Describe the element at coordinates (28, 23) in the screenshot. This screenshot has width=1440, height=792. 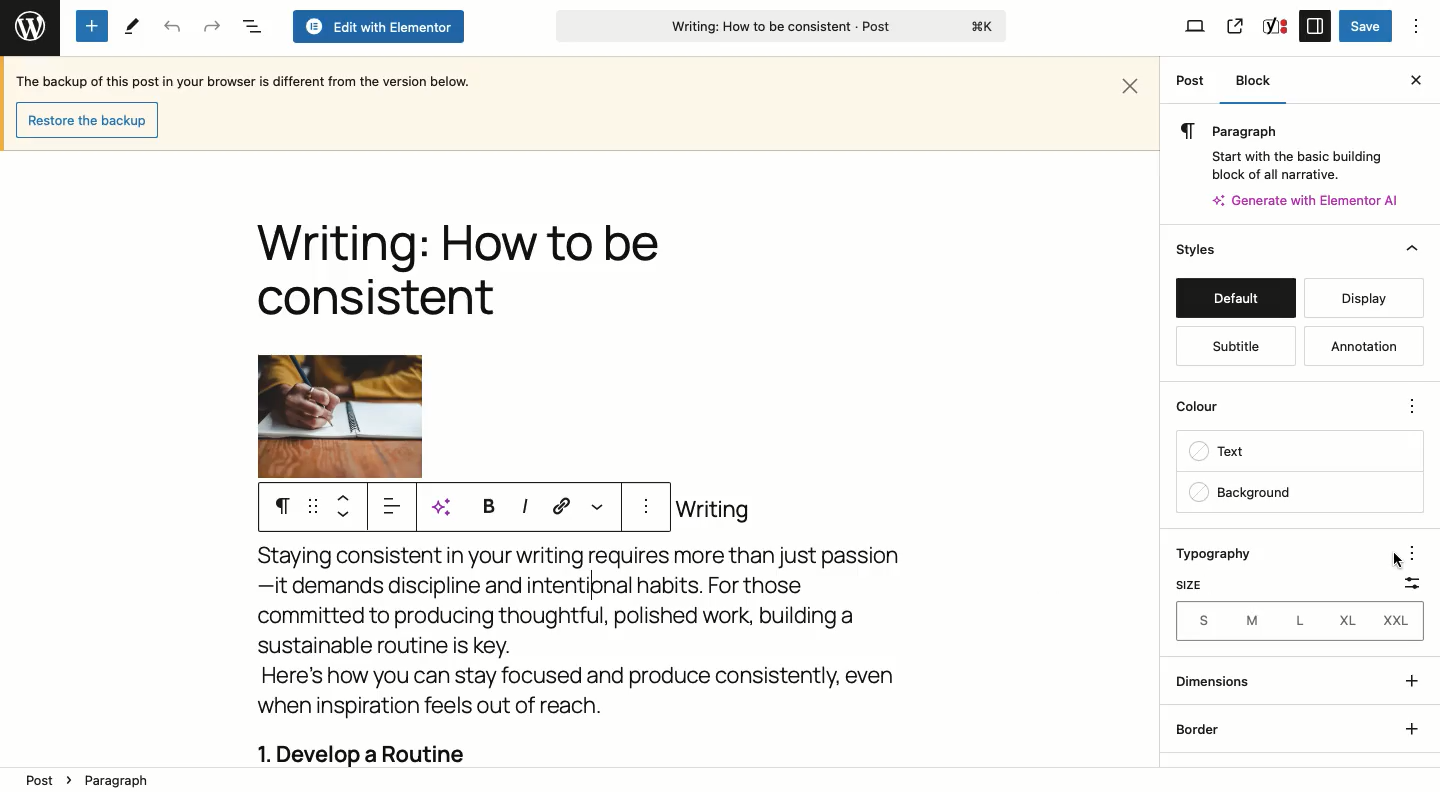
I see `Wordpress logo` at that location.